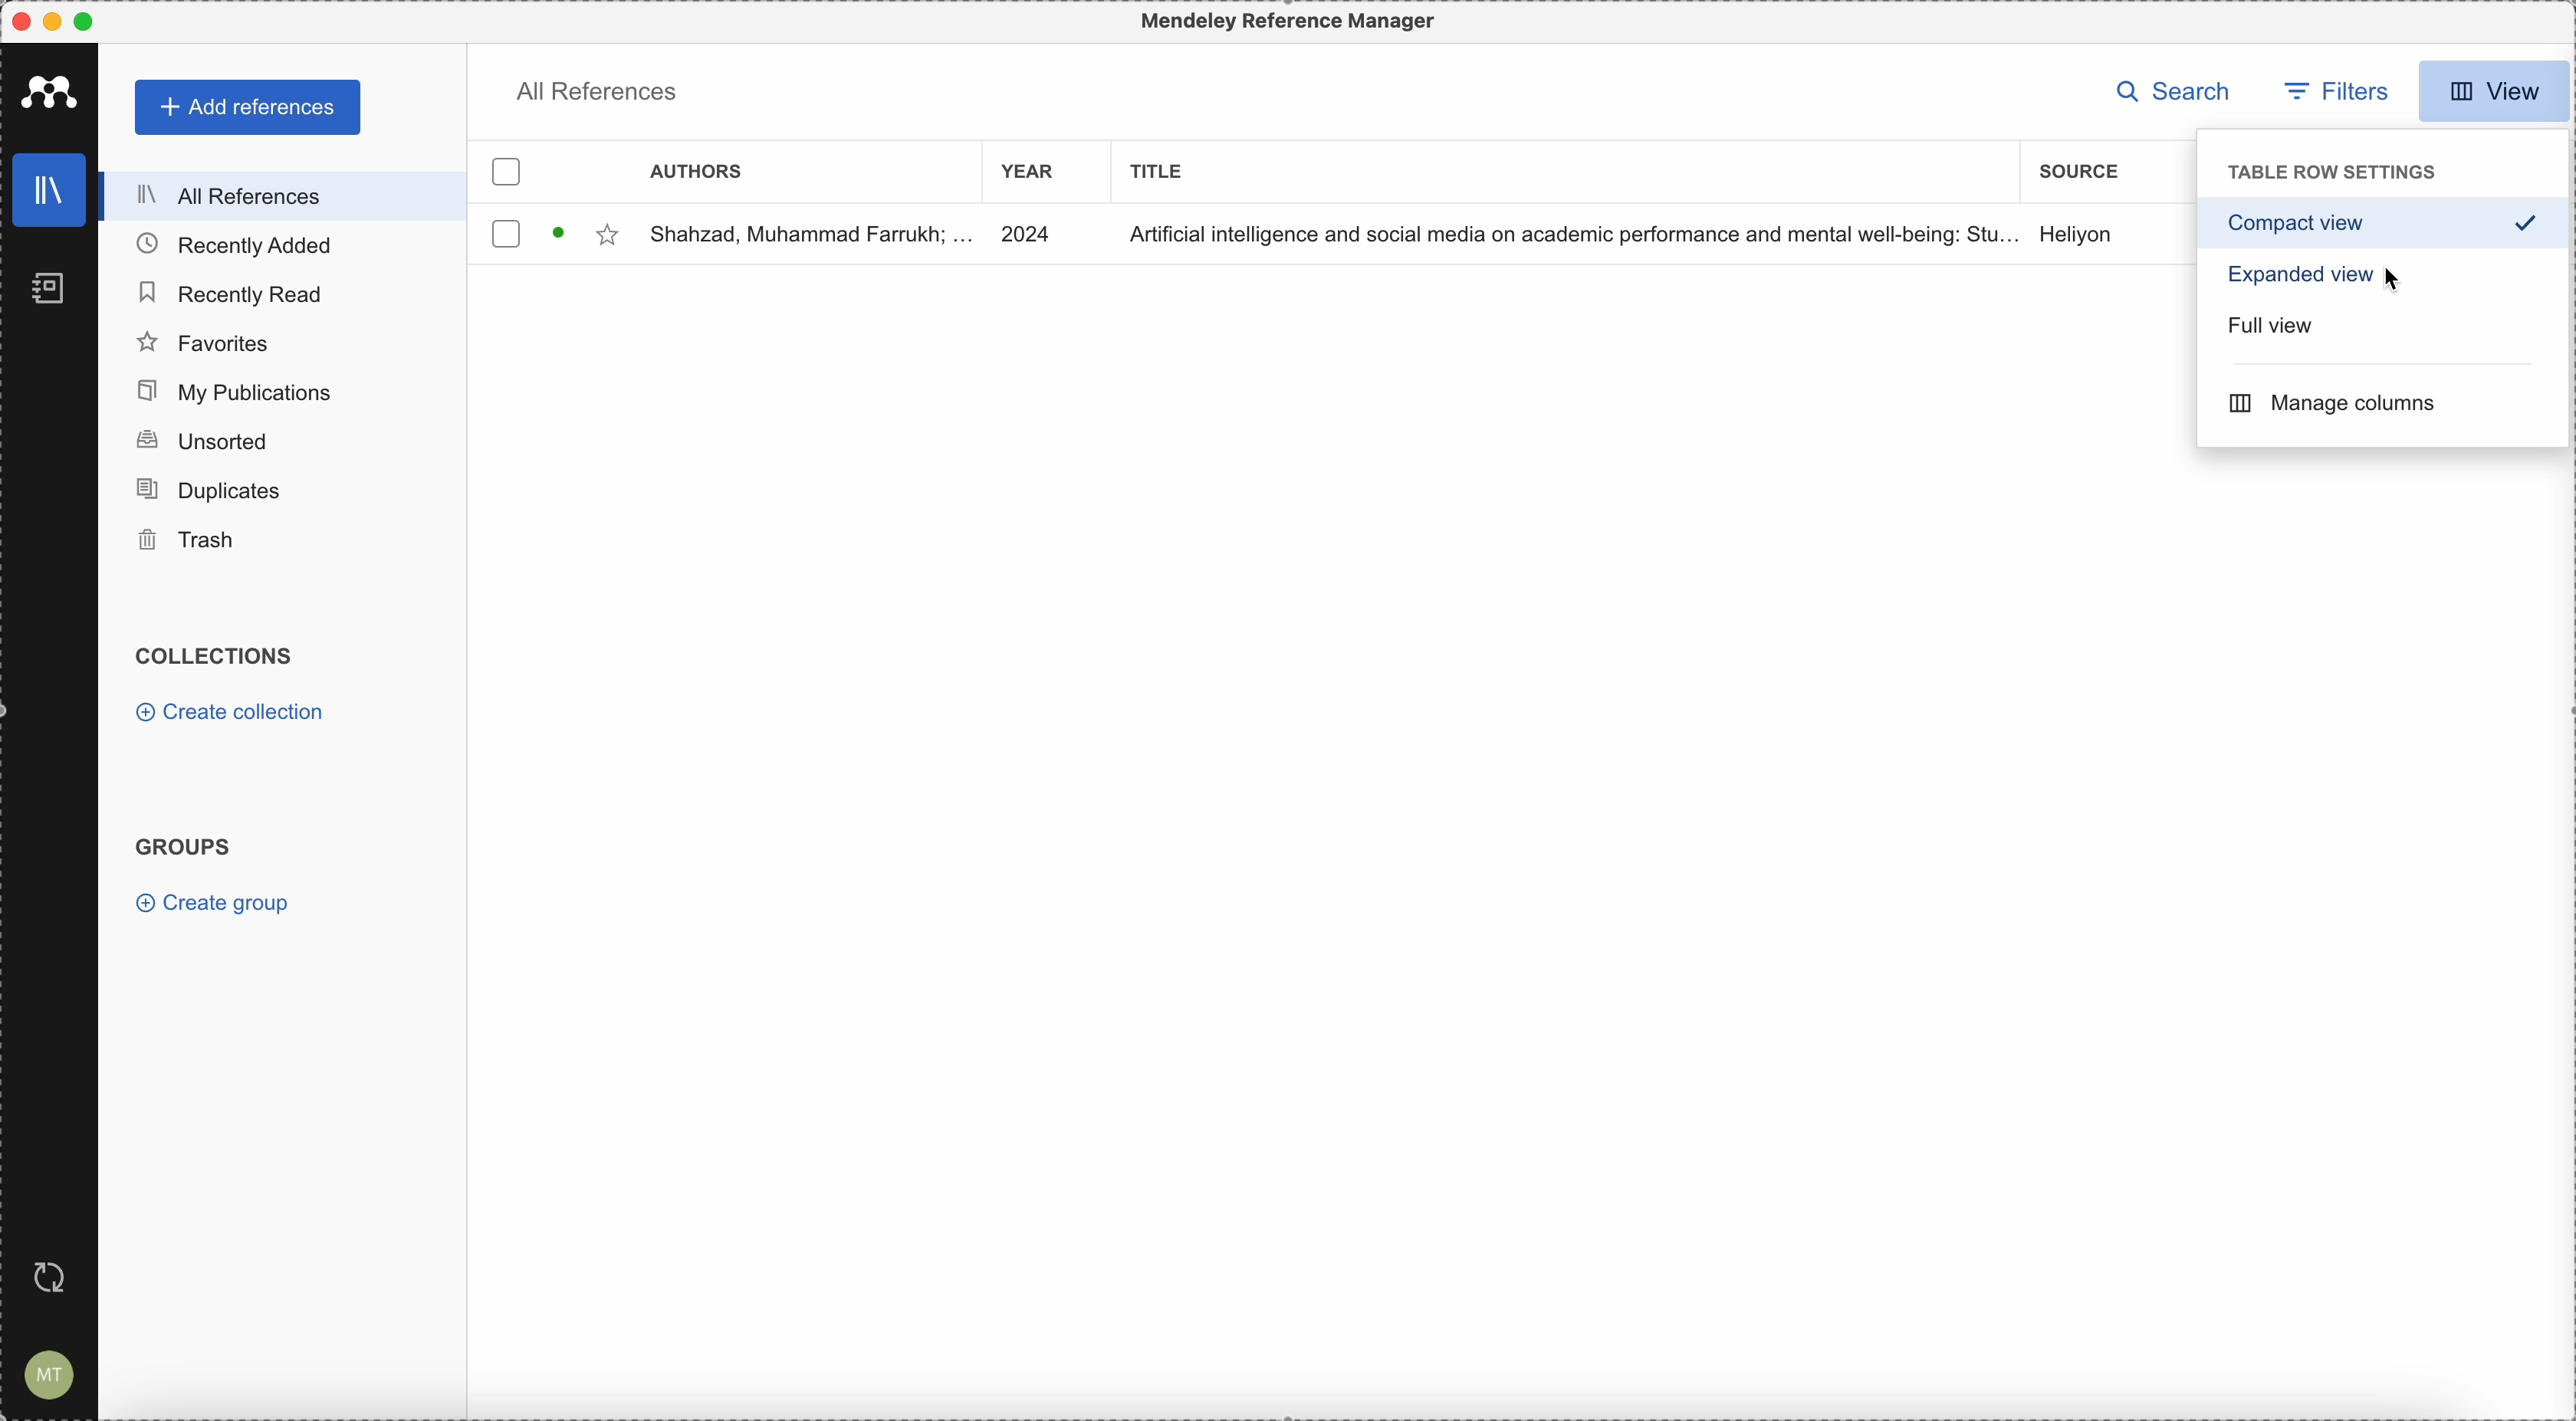  What do you see at coordinates (1161, 174) in the screenshot?
I see `title` at bounding box center [1161, 174].